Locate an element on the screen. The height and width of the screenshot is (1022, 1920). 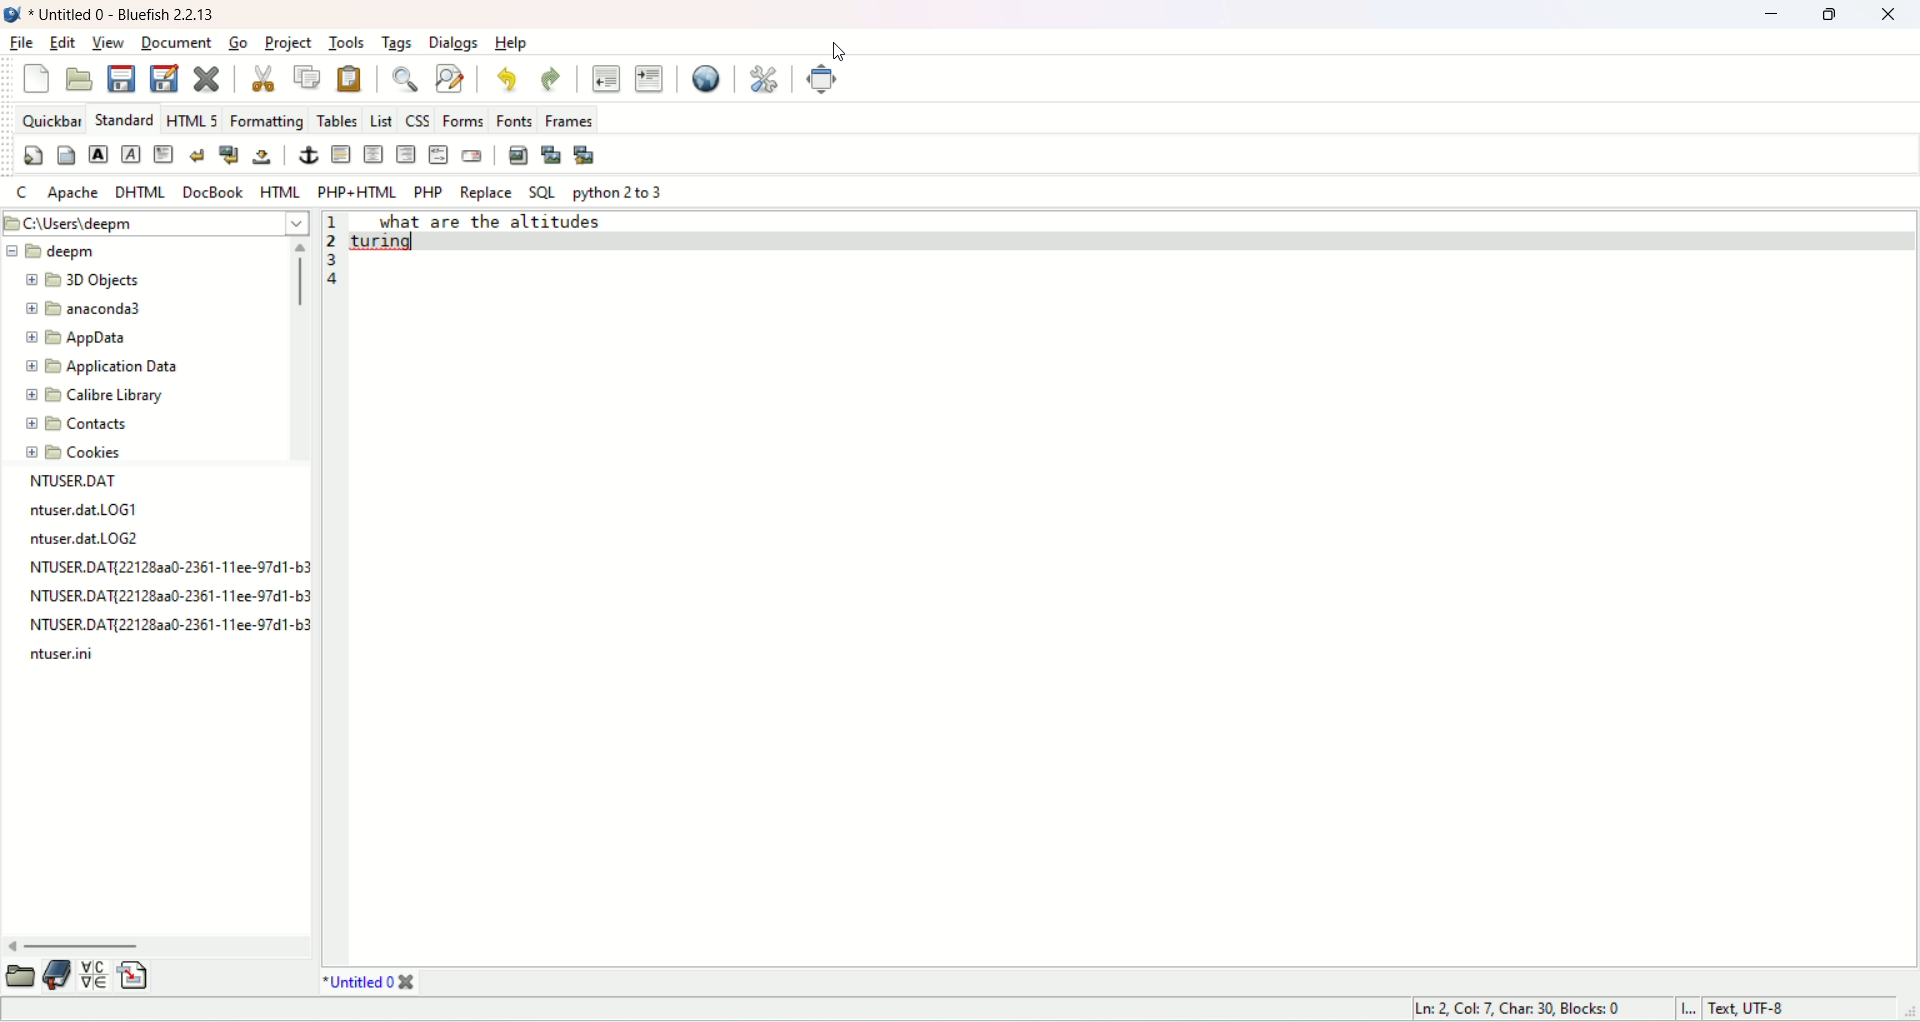
unindent is located at coordinates (608, 78).